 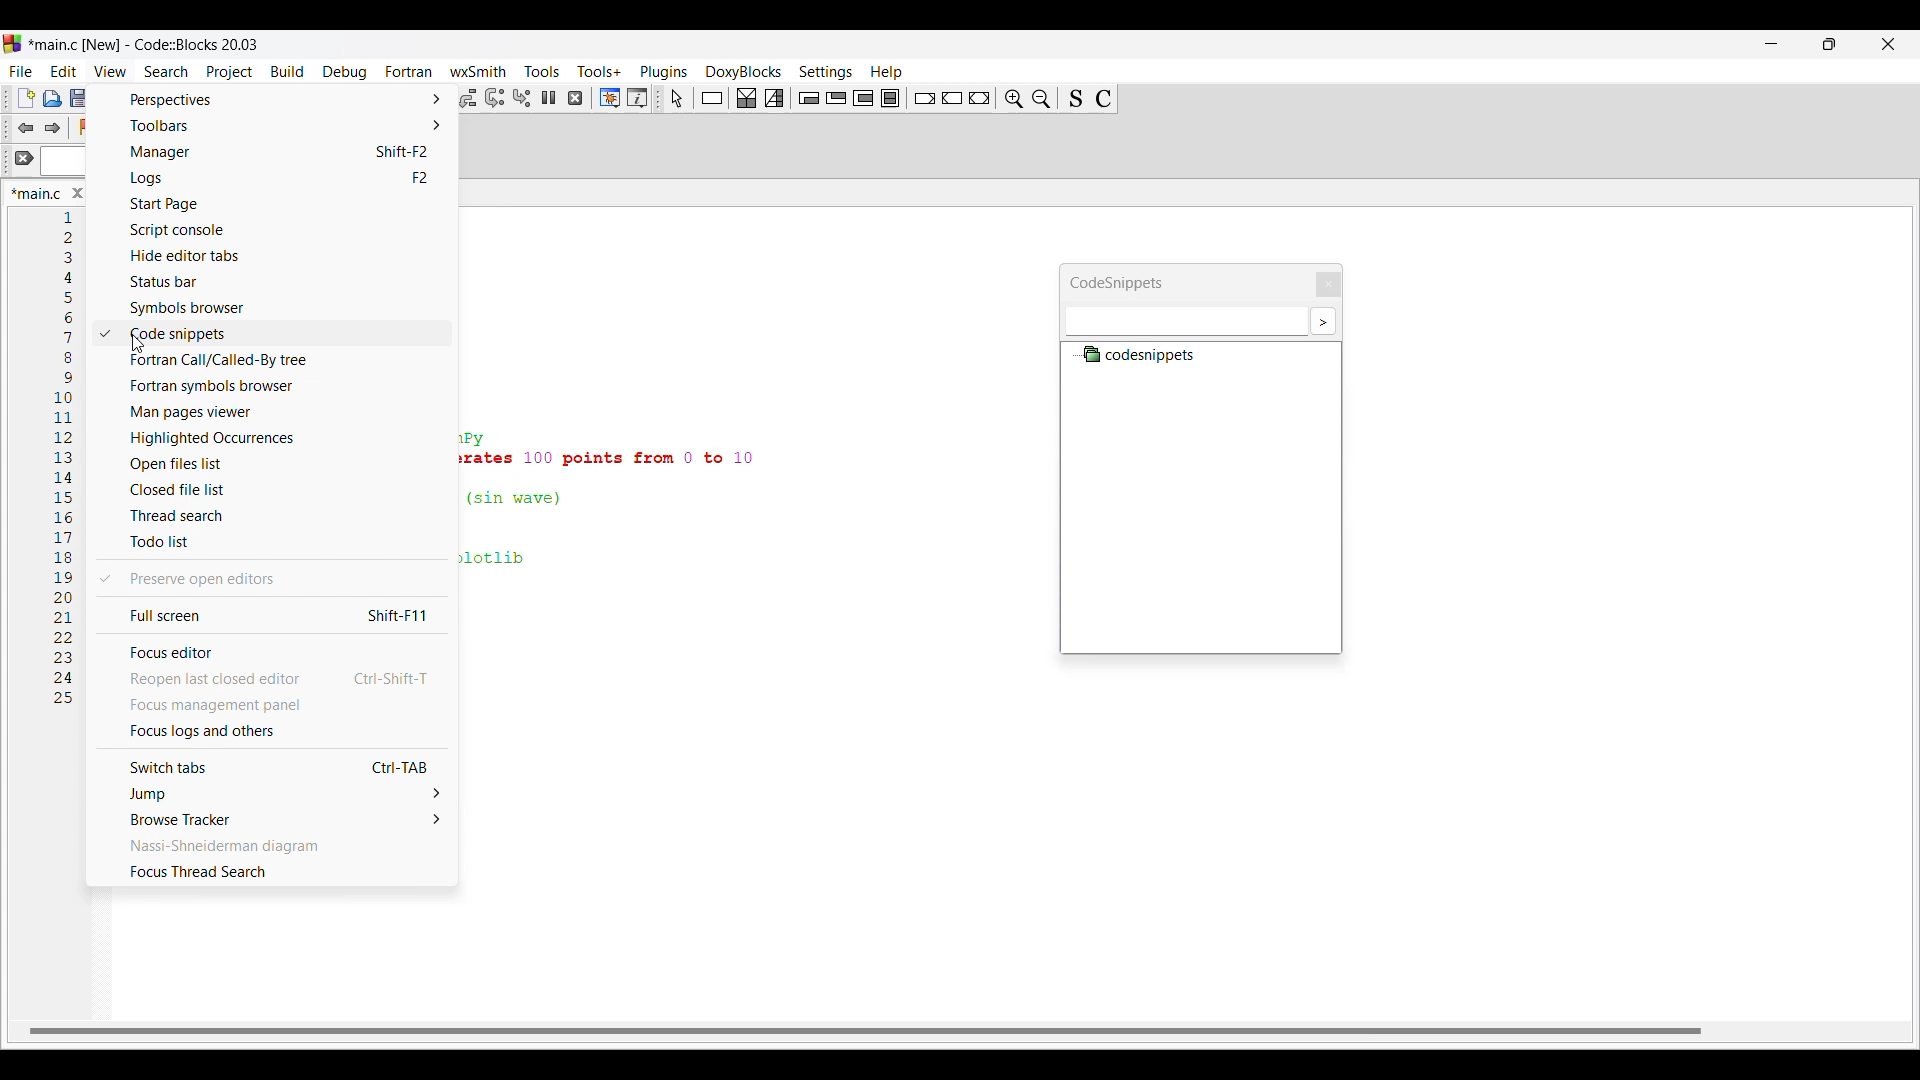 What do you see at coordinates (281, 438) in the screenshot?
I see `Highlighted occurrences` at bounding box center [281, 438].